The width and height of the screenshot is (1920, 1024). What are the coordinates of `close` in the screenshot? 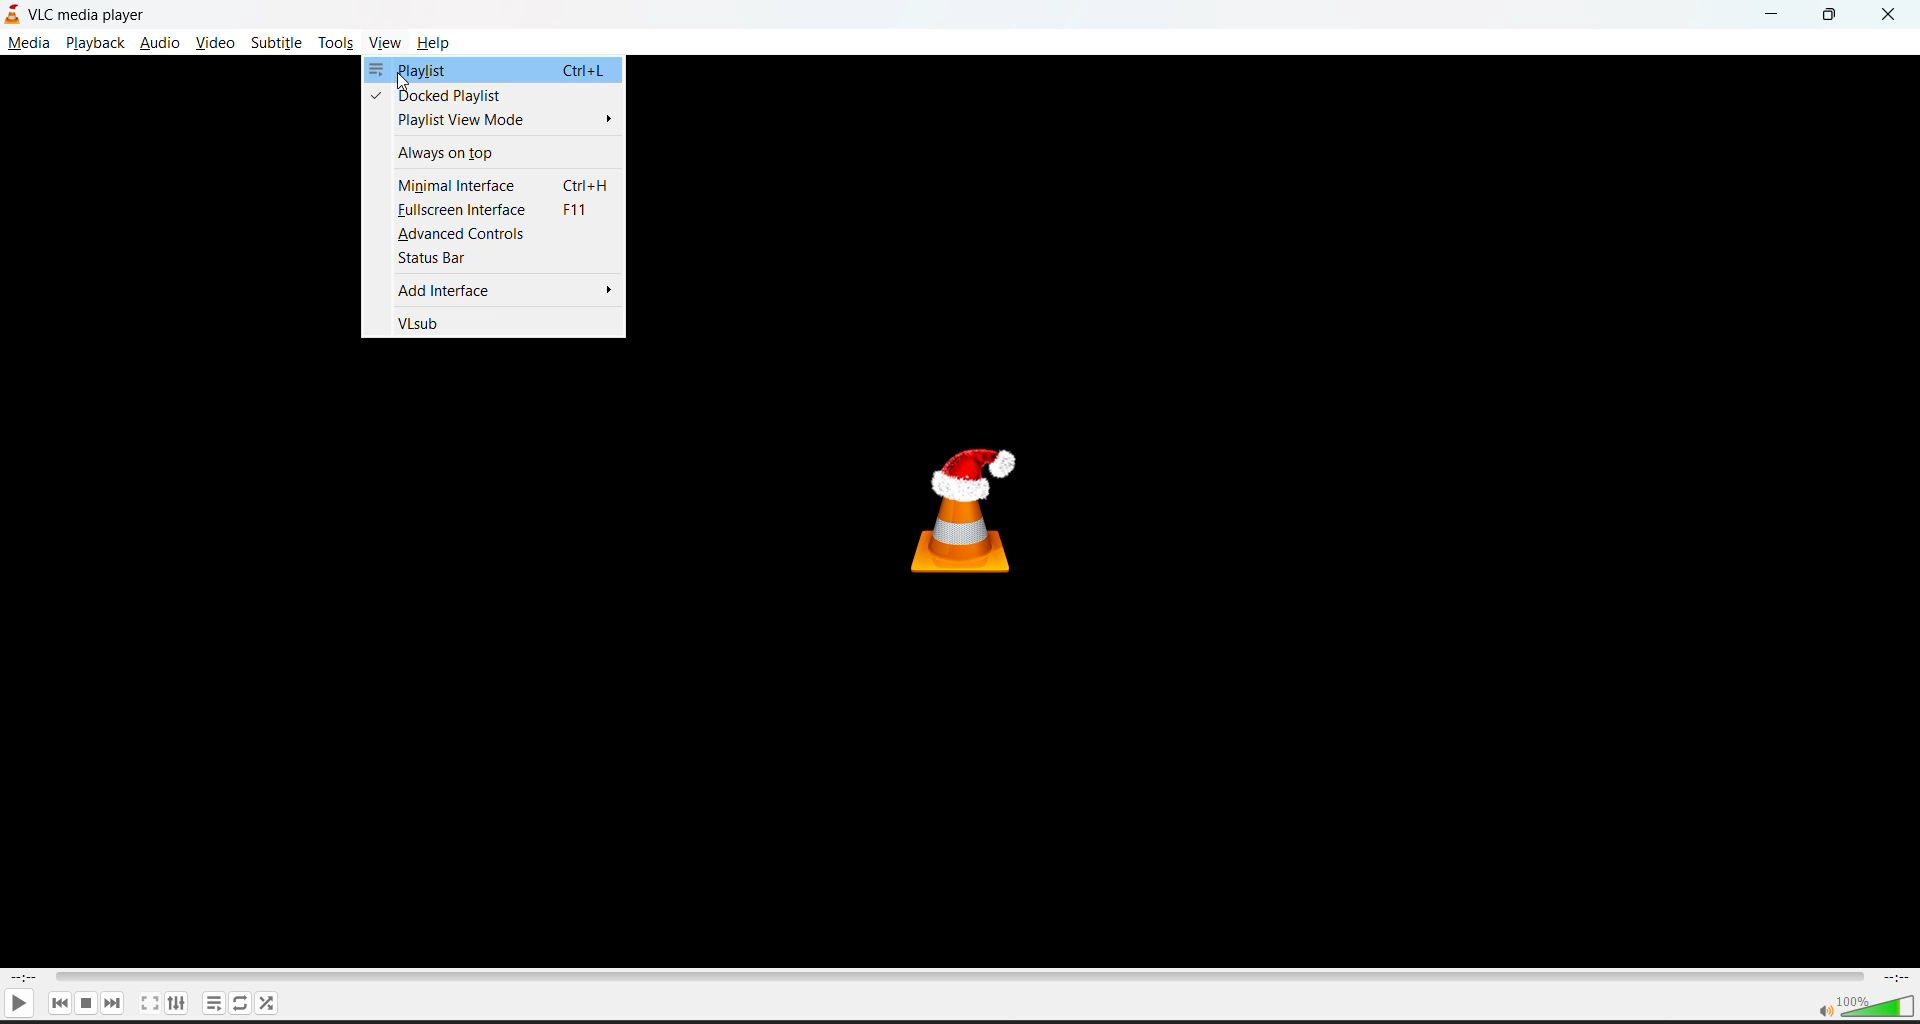 It's located at (1889, 16).